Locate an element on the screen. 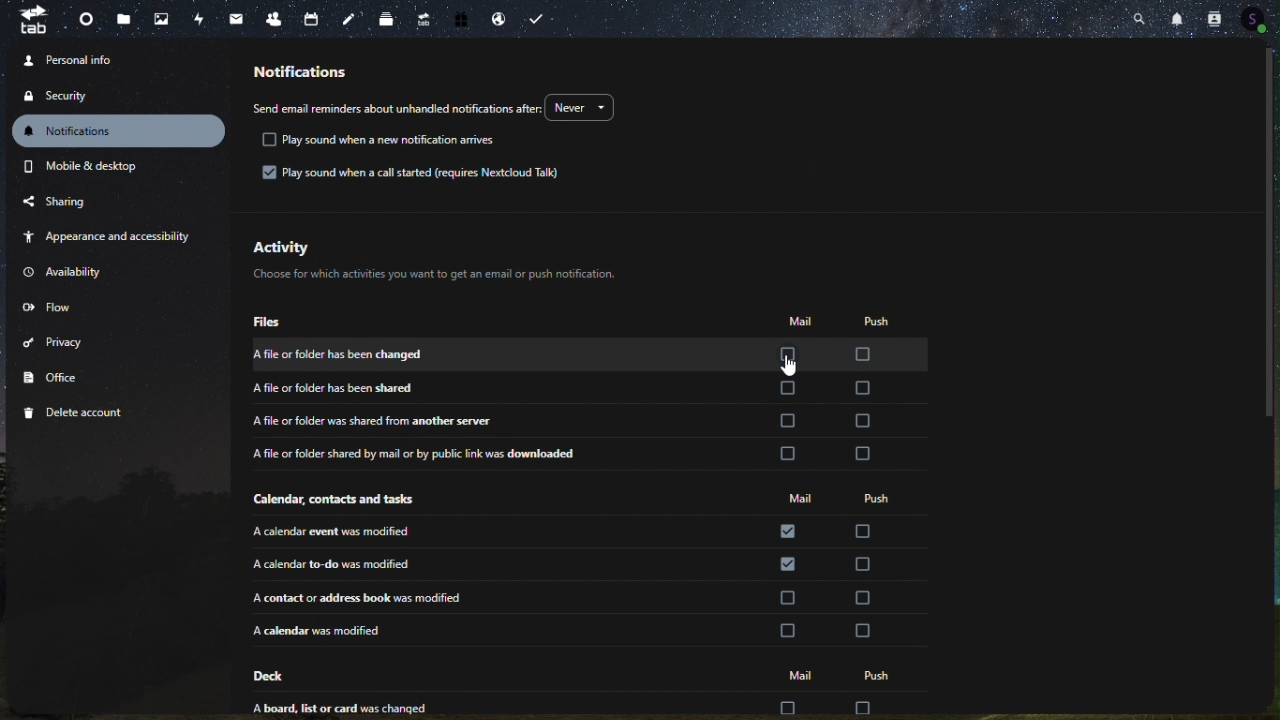 The width and height of the screenshot is (1280, 720). files is located at coordinates (272, 321).